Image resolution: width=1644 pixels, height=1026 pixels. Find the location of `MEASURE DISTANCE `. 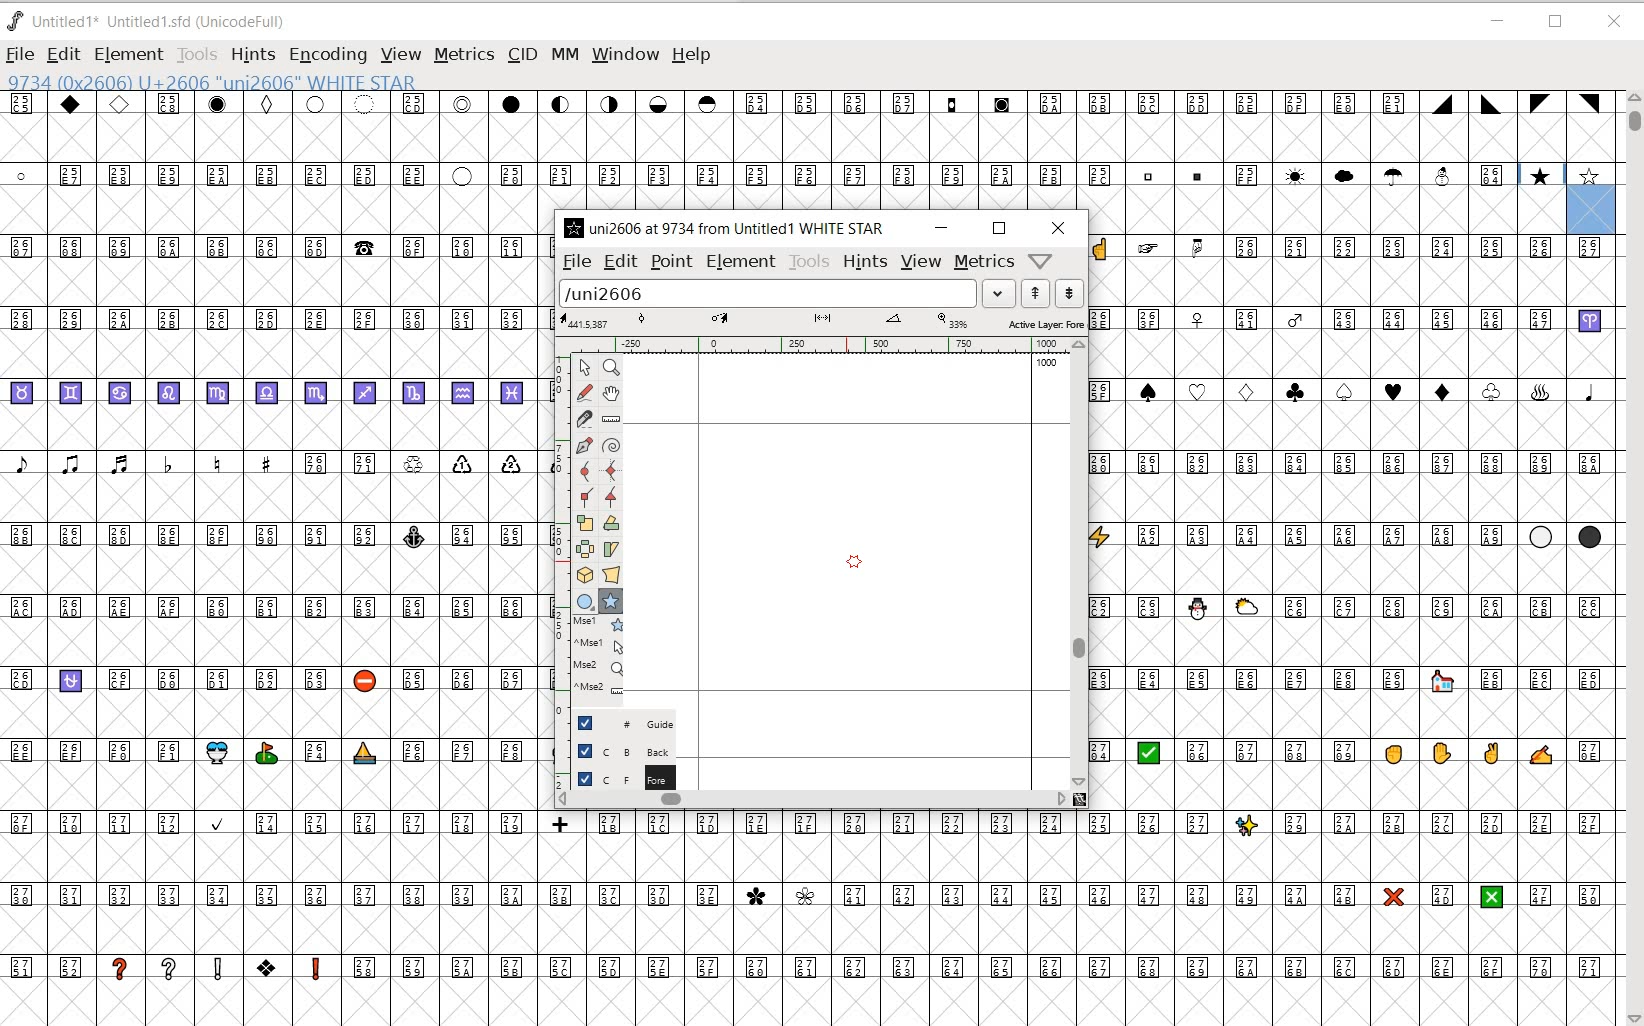

MEASURE DISTANCE  is located at coordinates (613, 420).